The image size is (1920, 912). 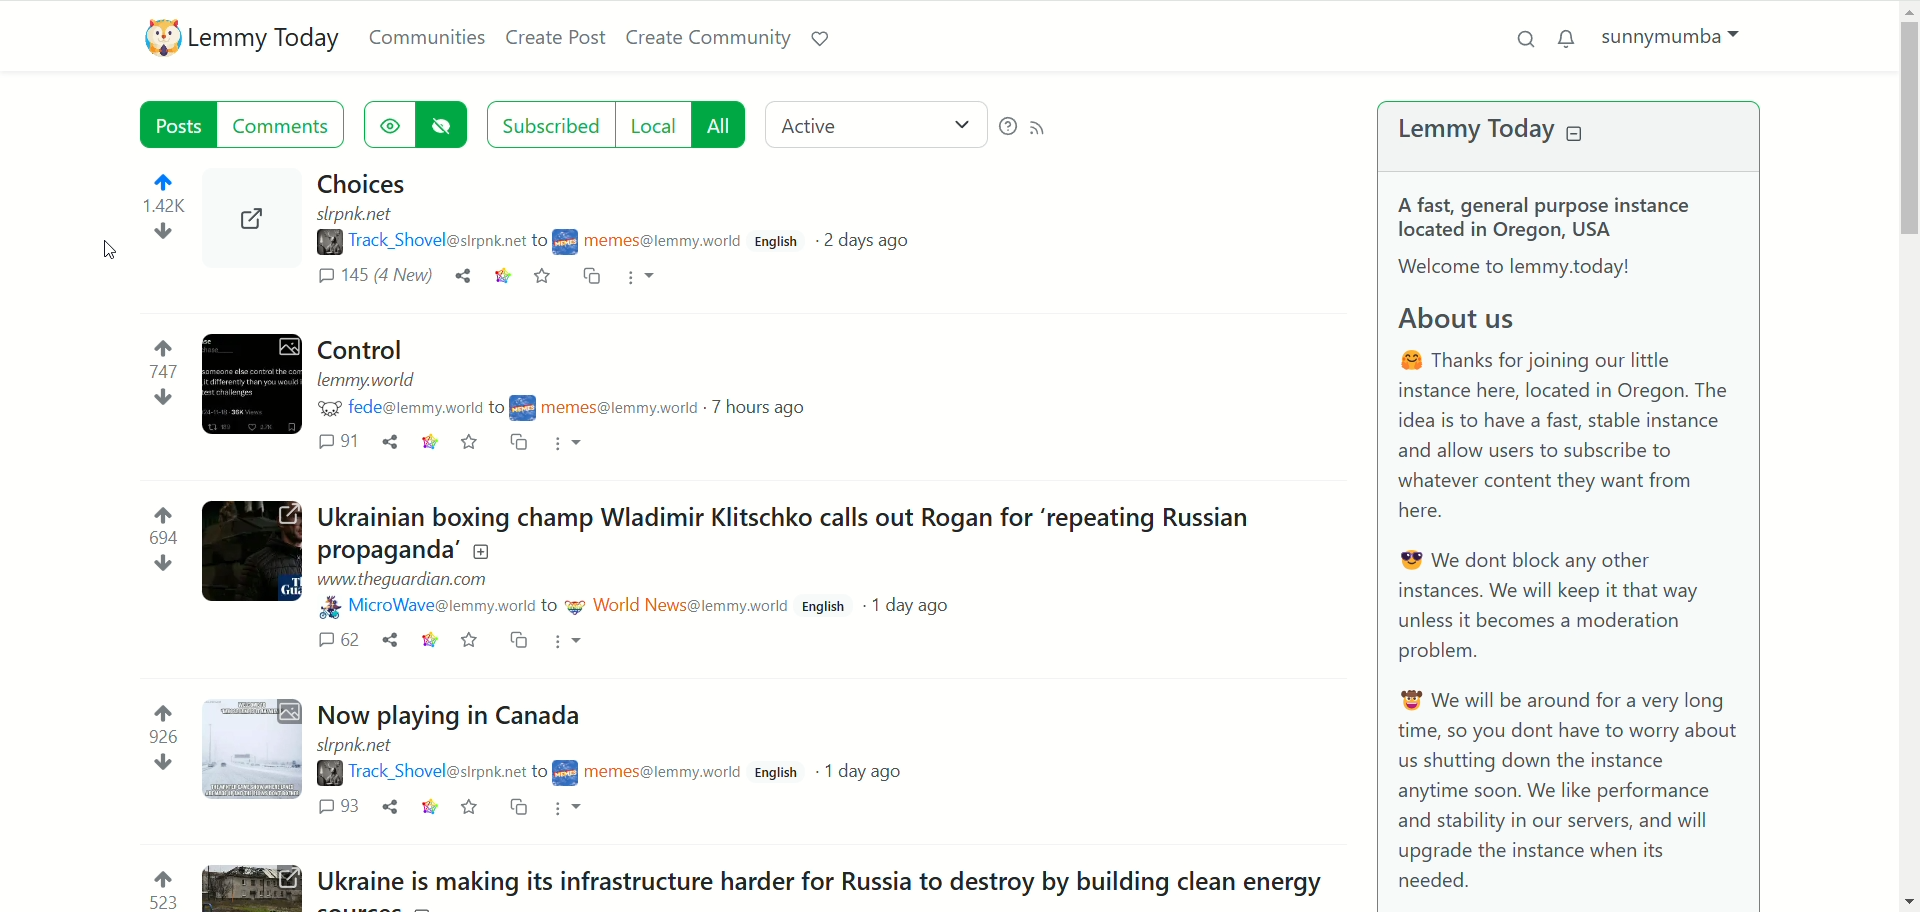 I want to click on post date, so click(x=867, y=242).